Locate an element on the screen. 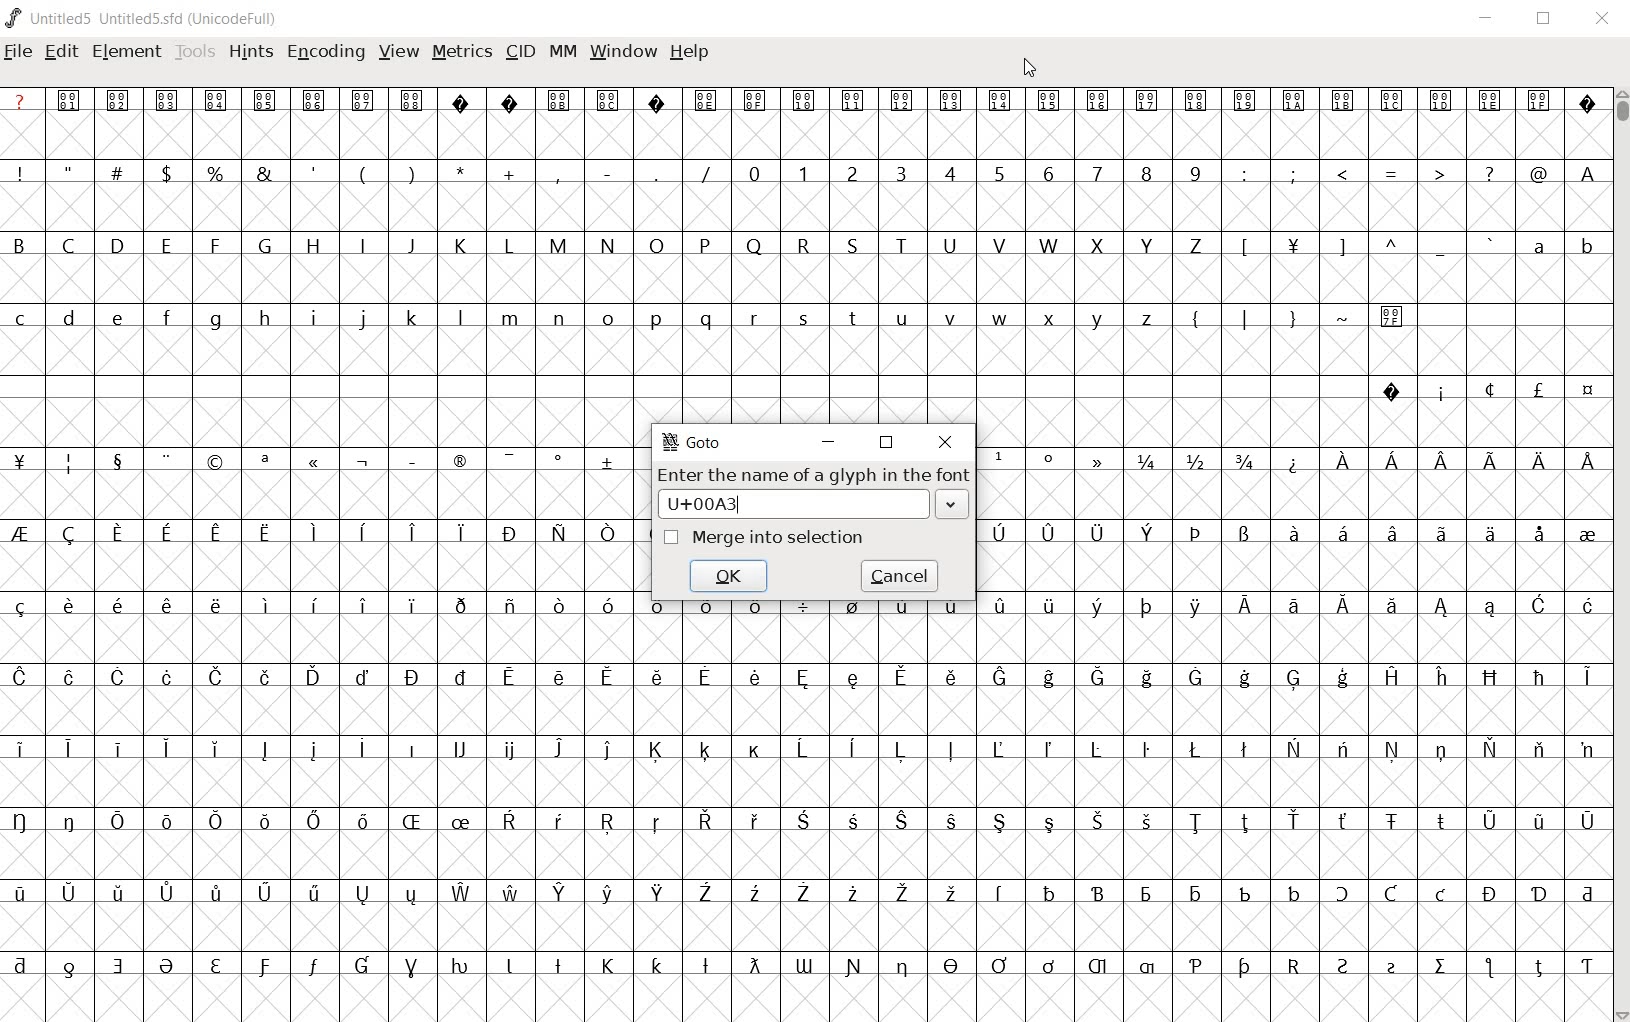 This screenshot has width=1630, height=1022. t is located at coordinates (853, 318).